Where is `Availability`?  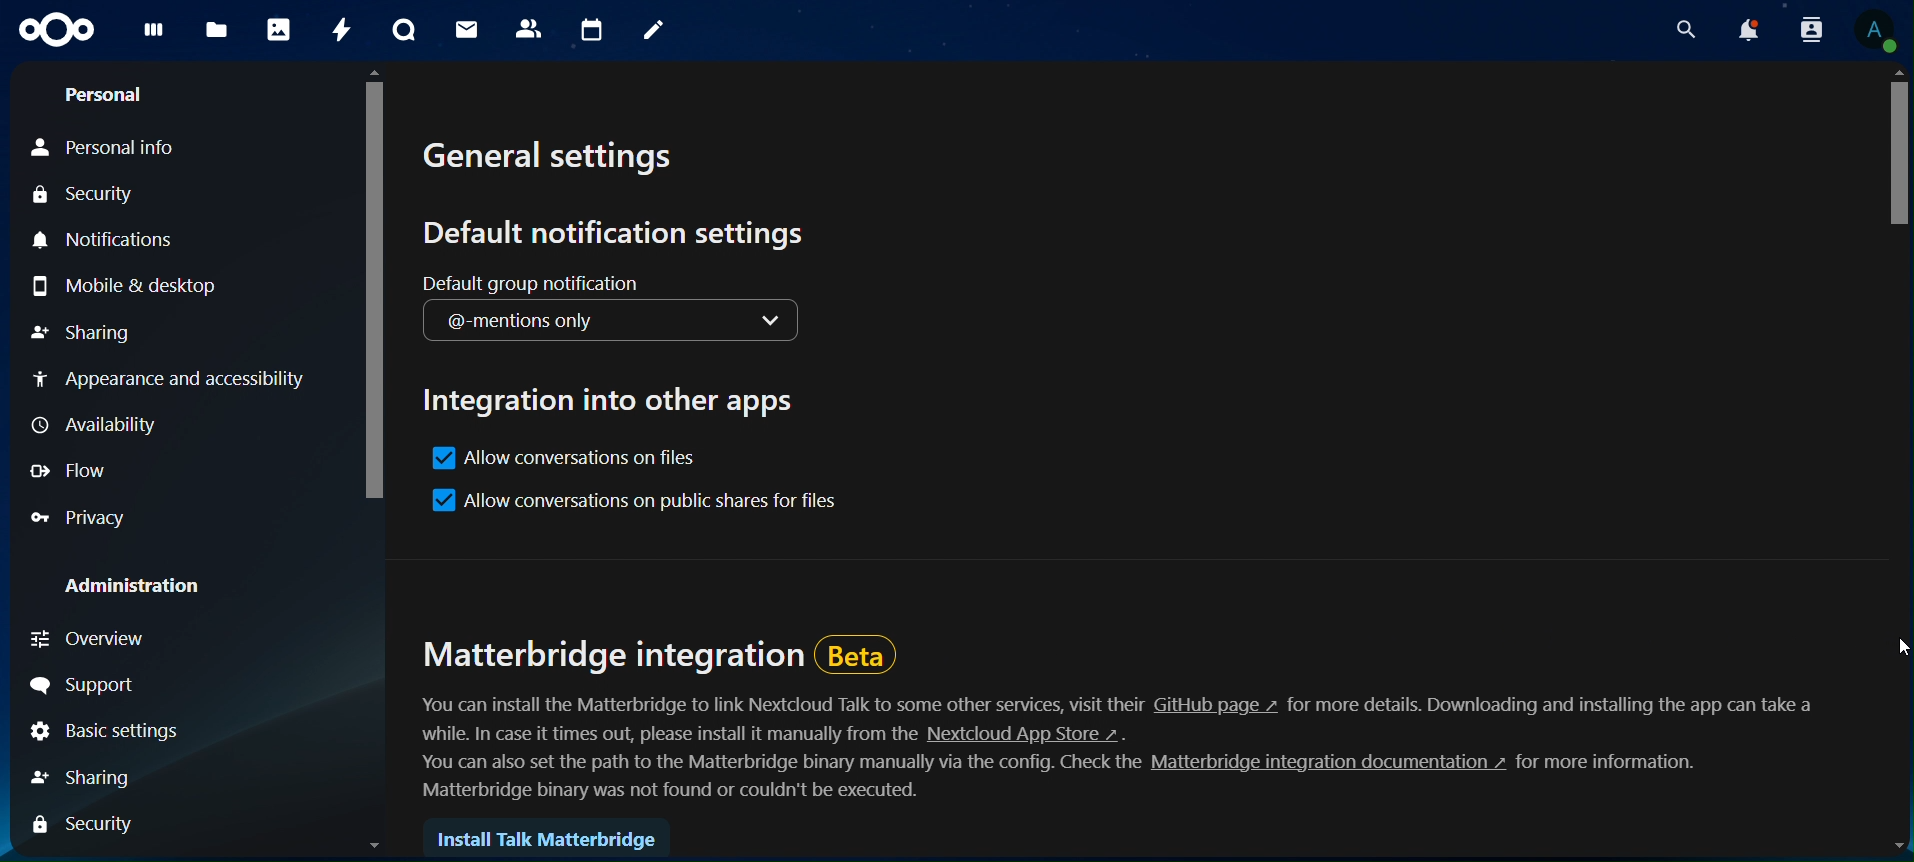 Availability is located at coordinates (90, 425).